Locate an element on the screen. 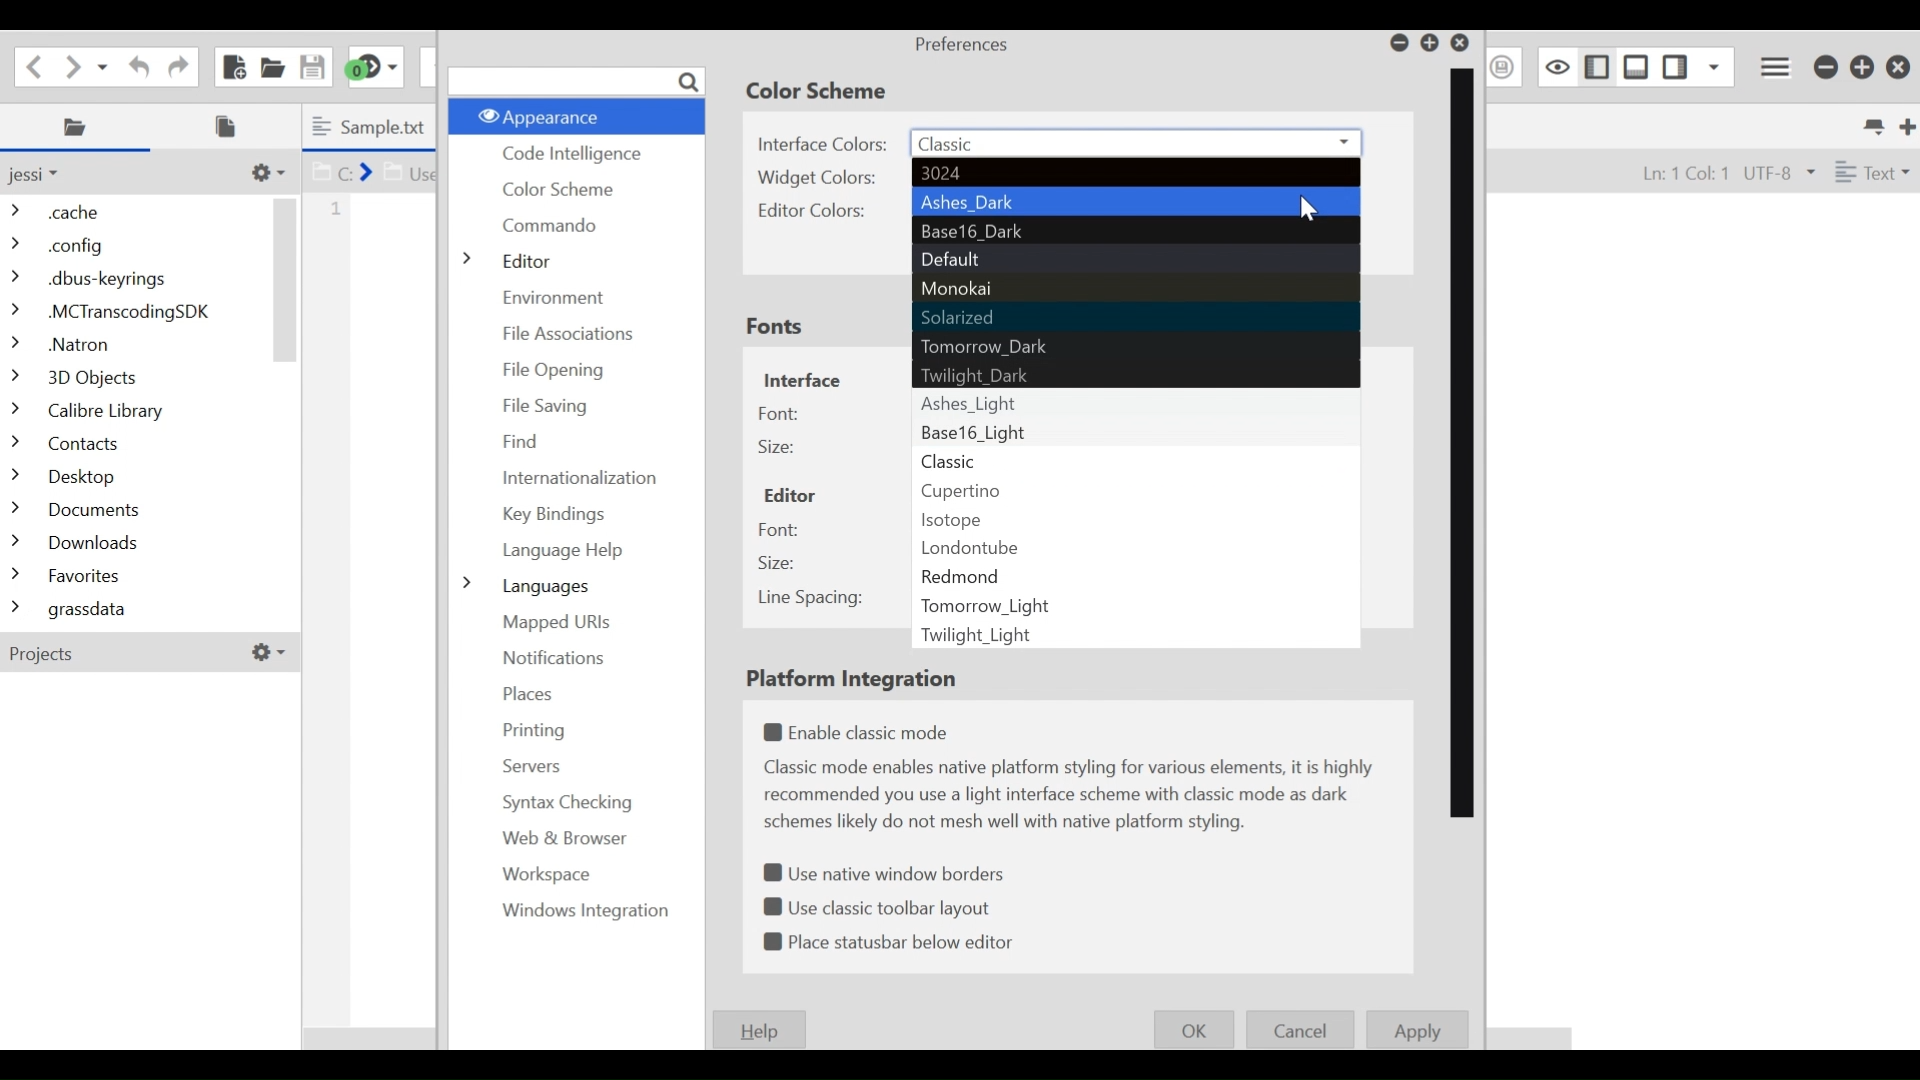 The height and width of the screenshot is (1080, 1920). File Encoding dropdown menu is located at coordinates (1778, 173).